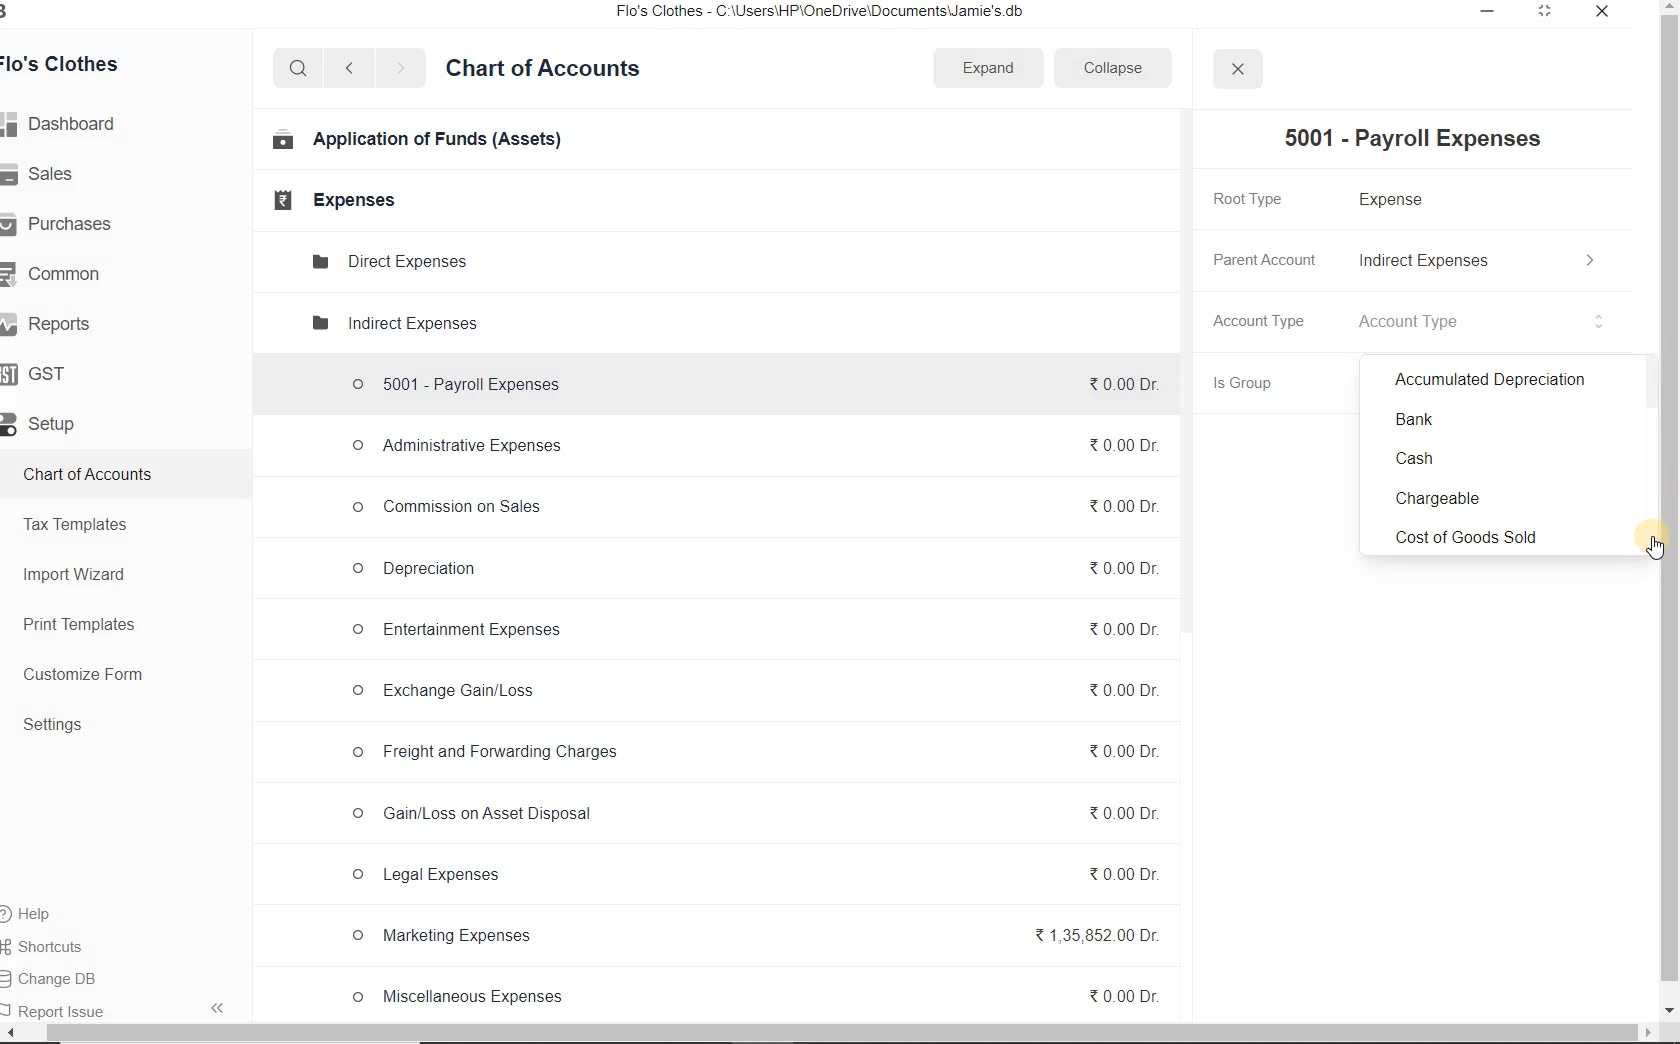  I want to click on move right, so click(1646, 1034).